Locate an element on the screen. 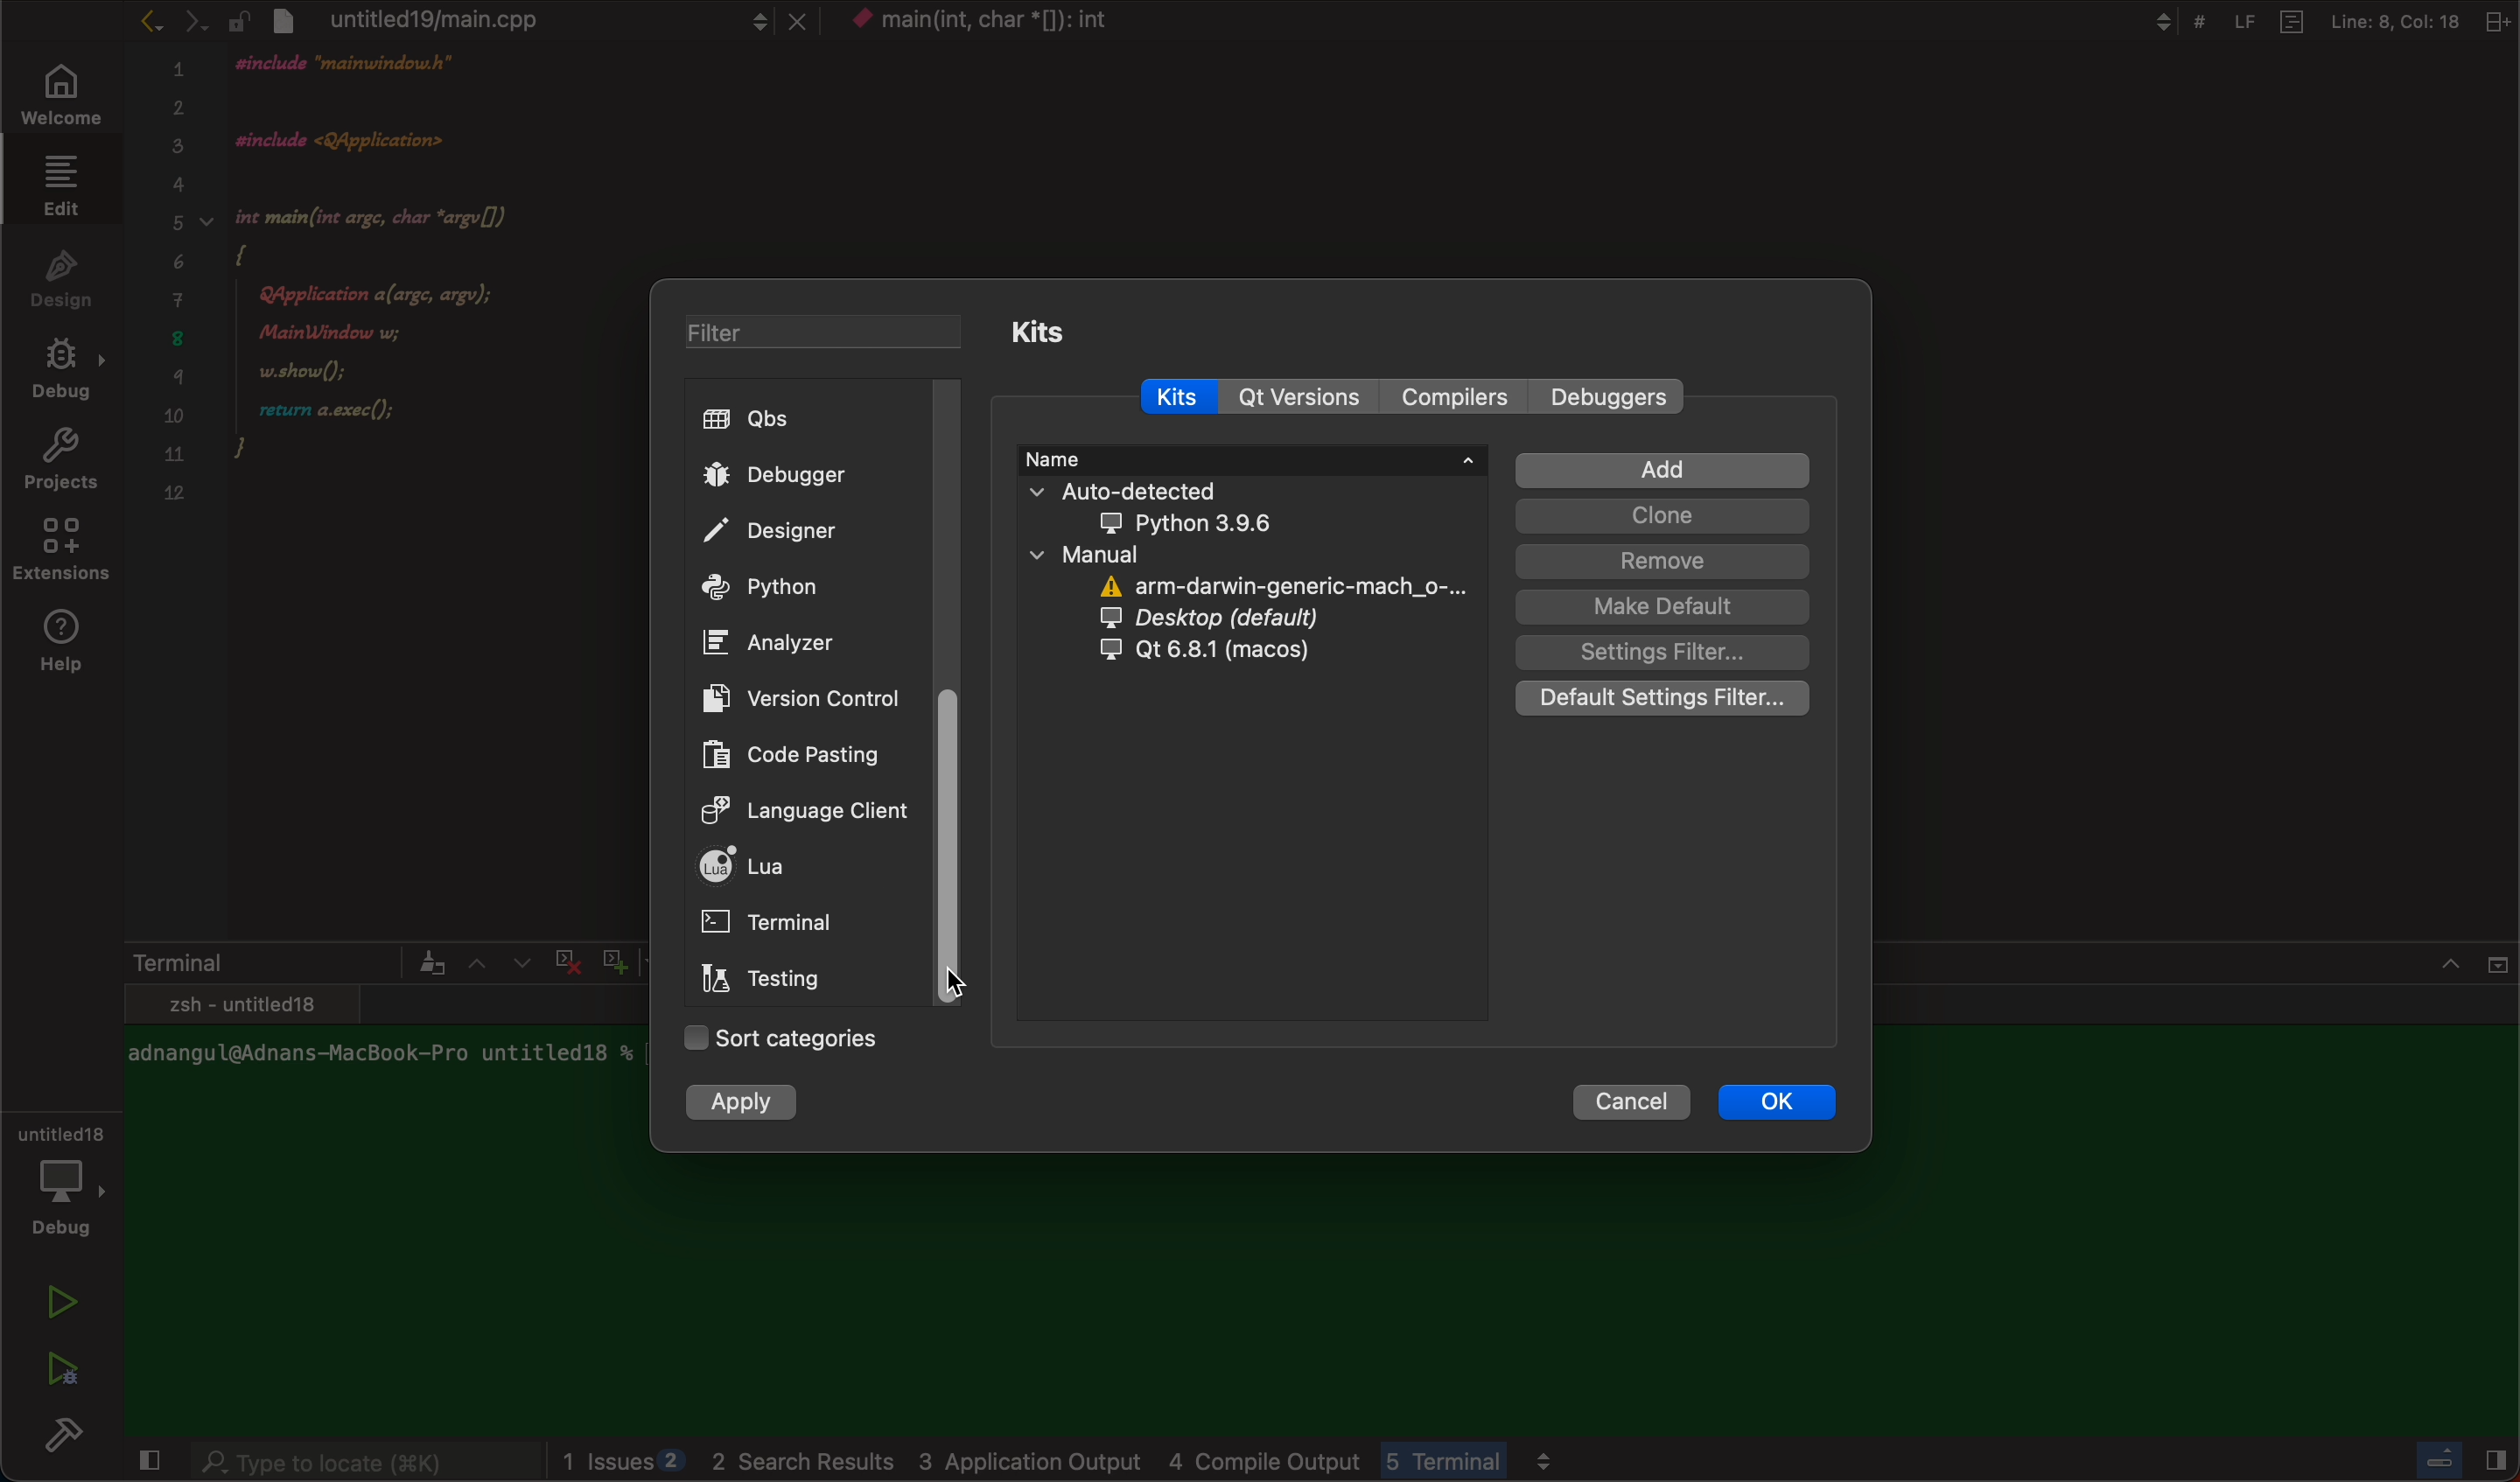  compilers is located at coordinates (1453, 399).